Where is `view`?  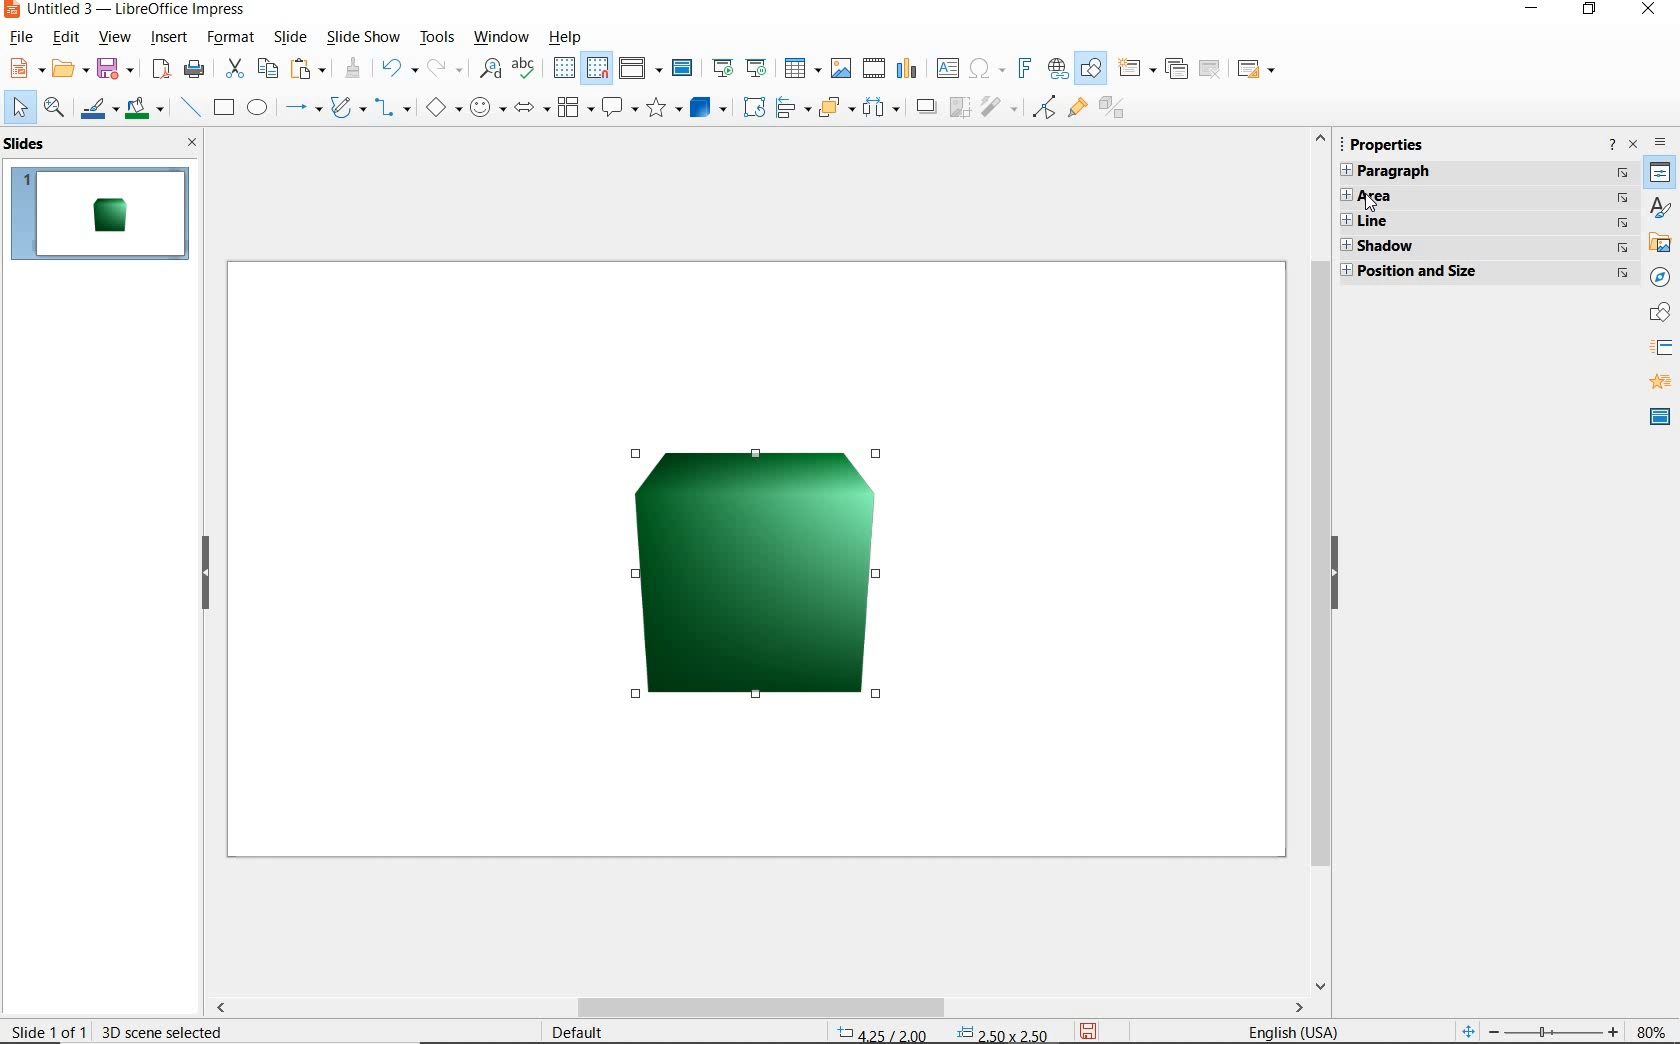
view is located at coordinates (115, 37).